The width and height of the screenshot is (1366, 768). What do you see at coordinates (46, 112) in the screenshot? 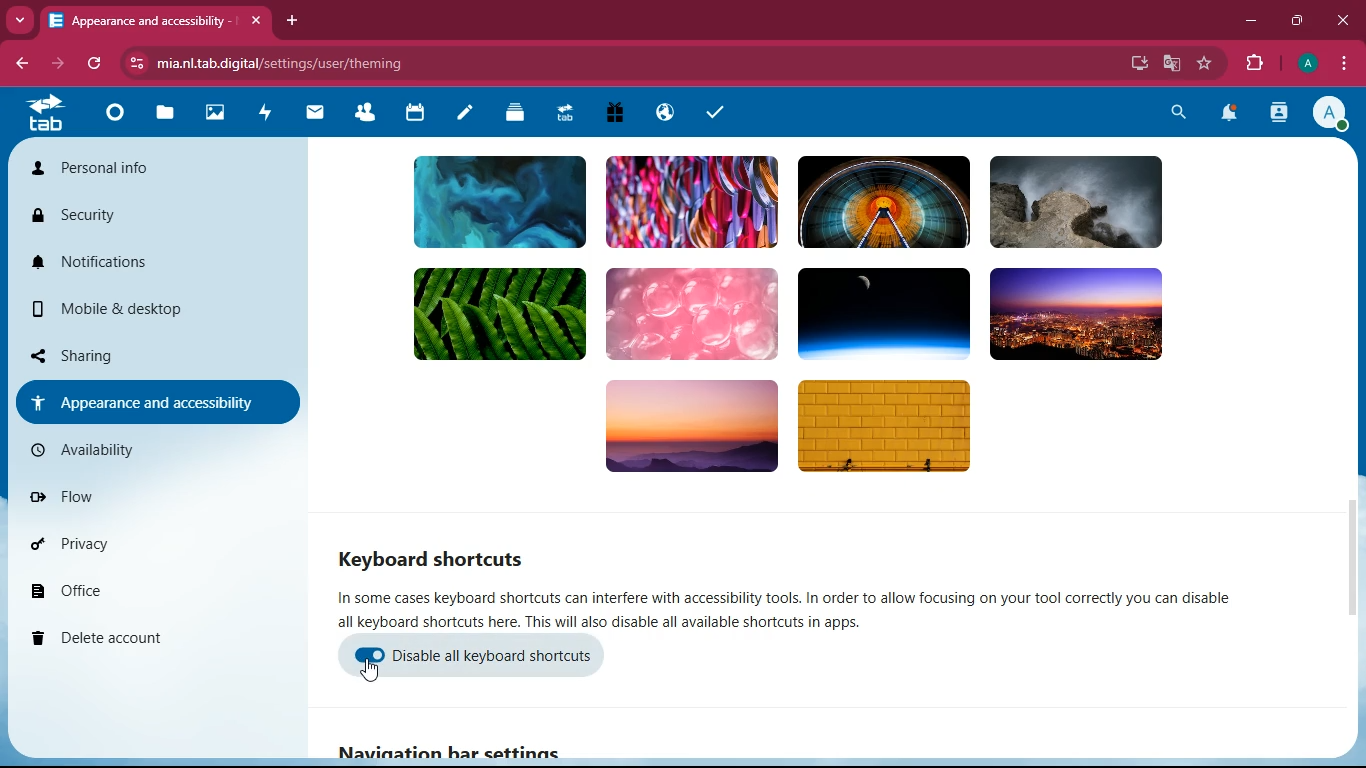
I see `tab` at bounding box center [46, 112].